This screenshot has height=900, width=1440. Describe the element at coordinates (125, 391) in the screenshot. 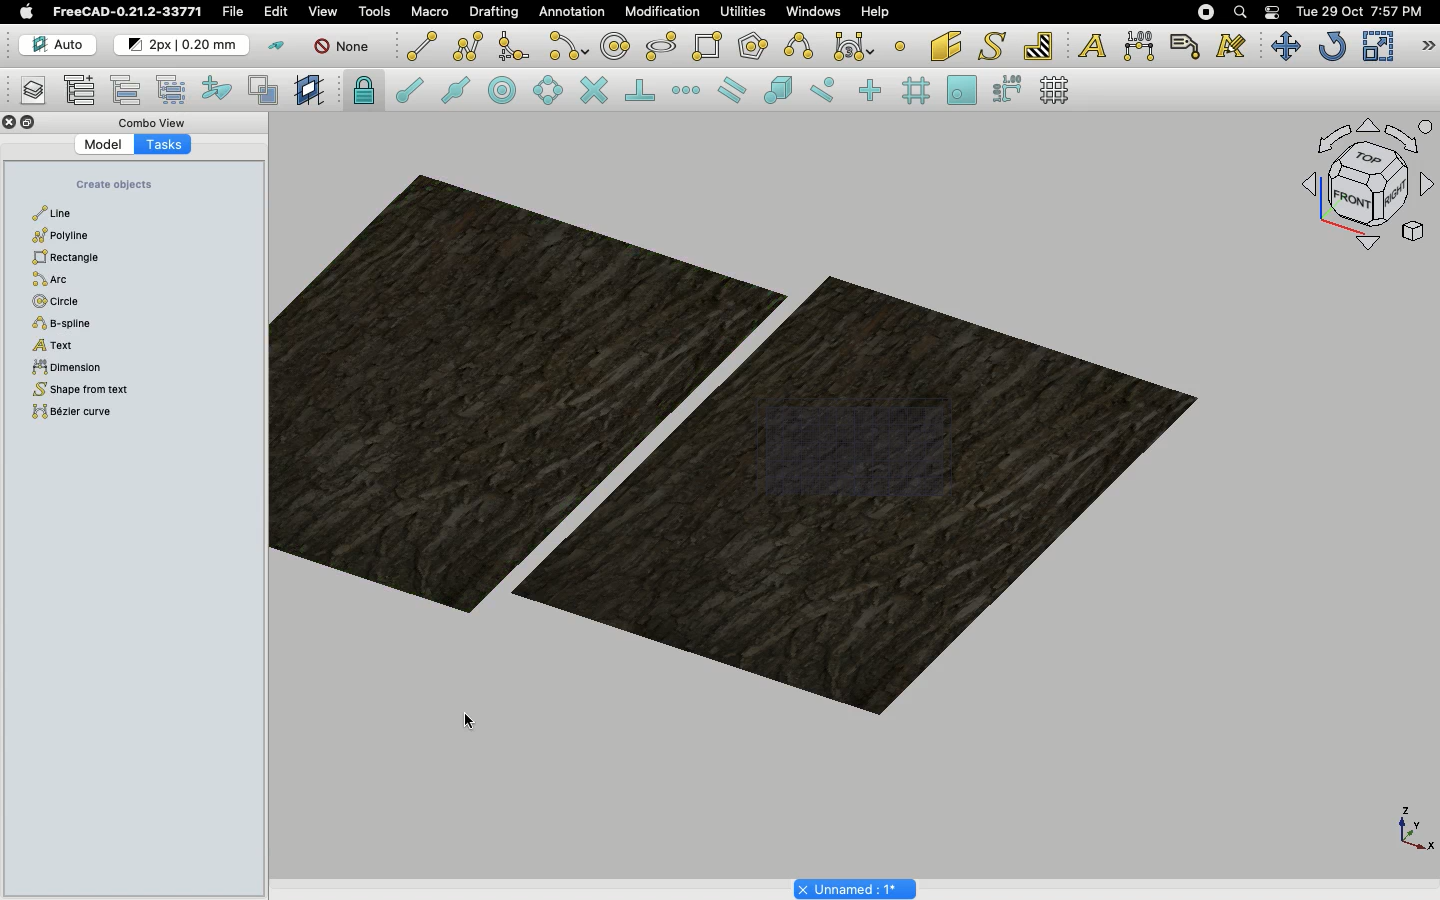

I see `' Shape from text` at that location.